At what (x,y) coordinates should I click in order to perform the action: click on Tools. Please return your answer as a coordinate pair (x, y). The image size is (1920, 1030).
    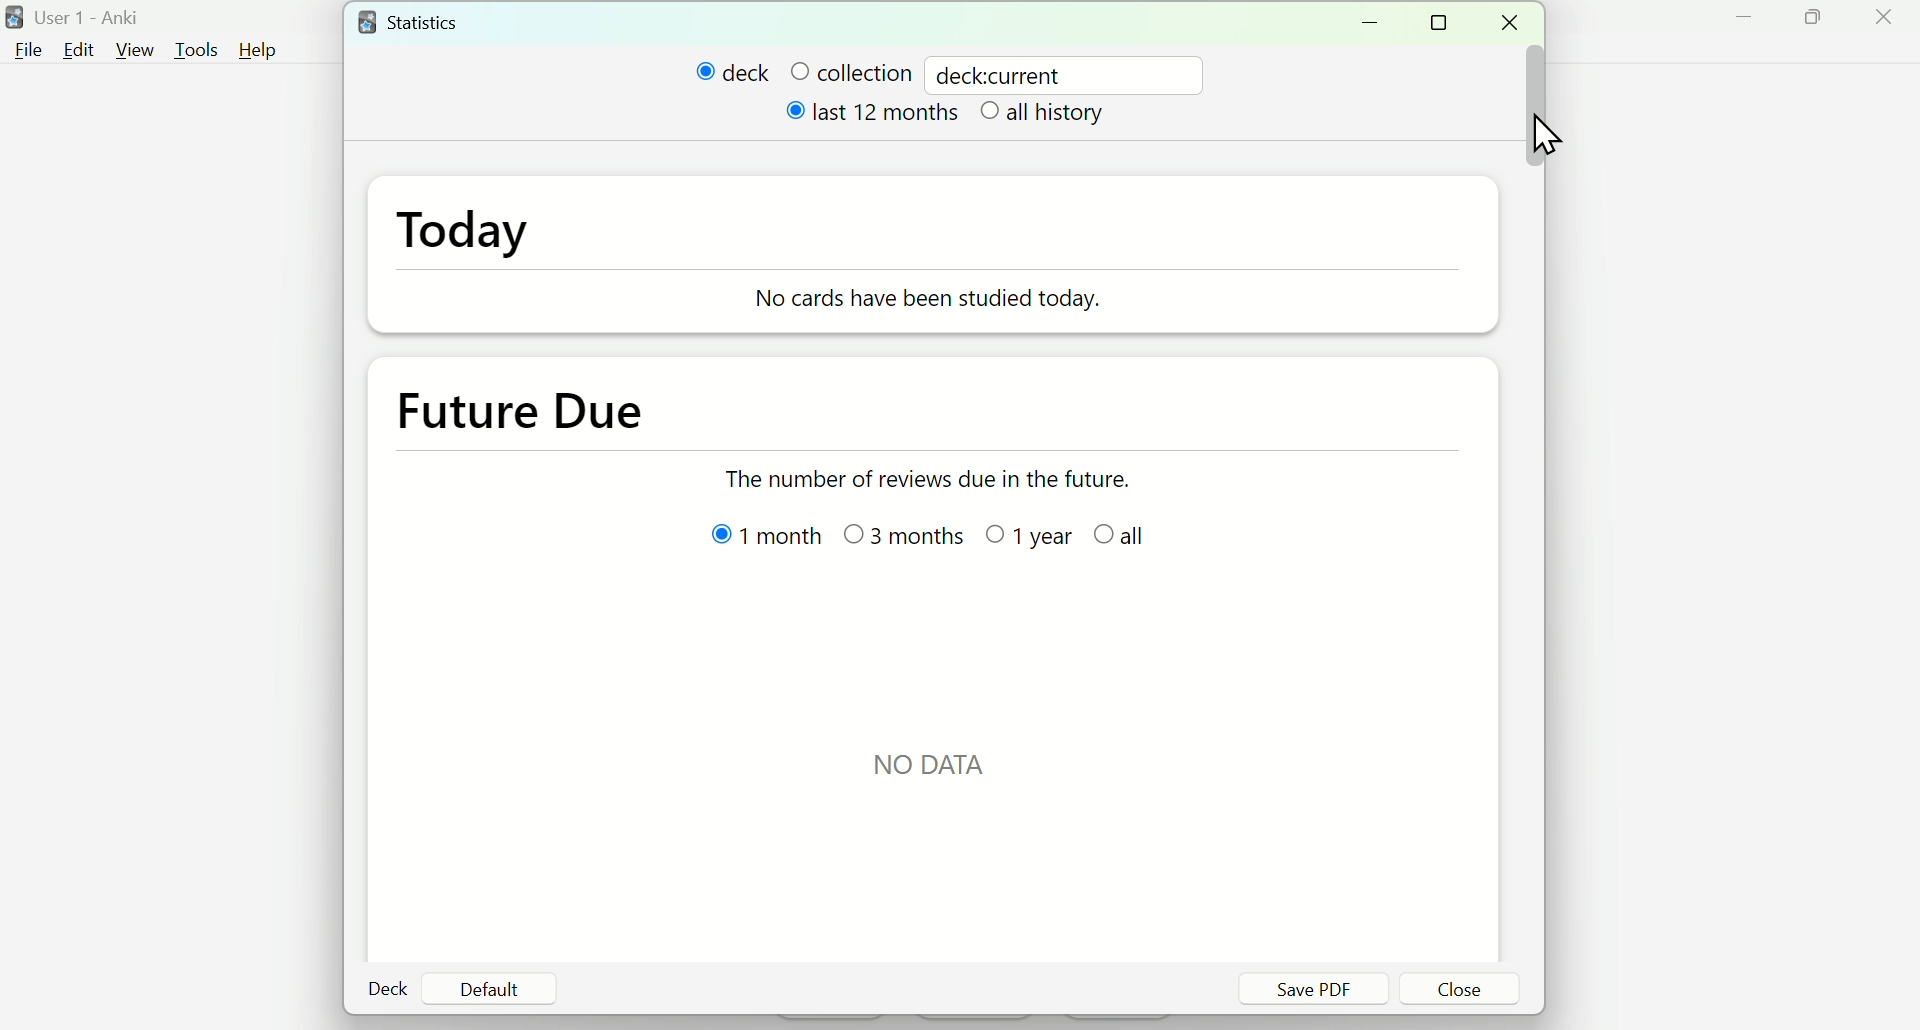
    Looking at the image, I should click on (192, 47).